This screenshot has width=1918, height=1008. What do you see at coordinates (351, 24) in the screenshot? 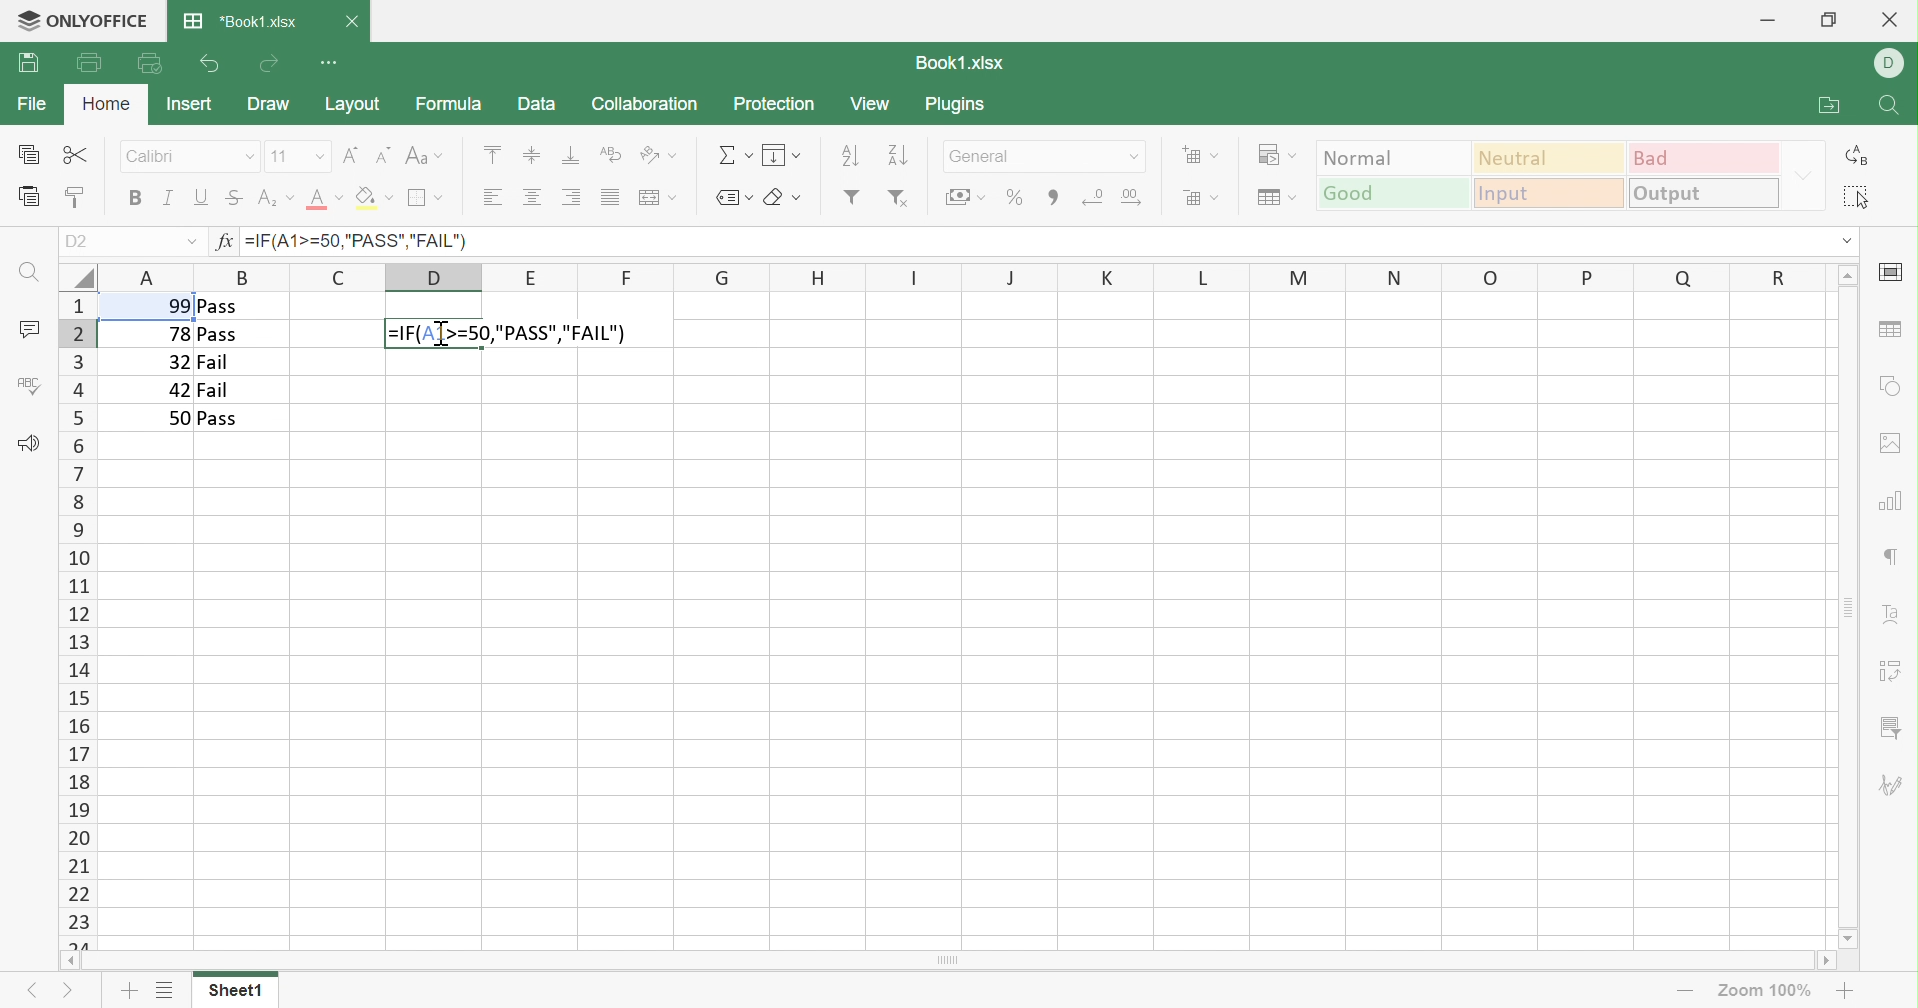
I see `Close` at bounding box center [351, 24].